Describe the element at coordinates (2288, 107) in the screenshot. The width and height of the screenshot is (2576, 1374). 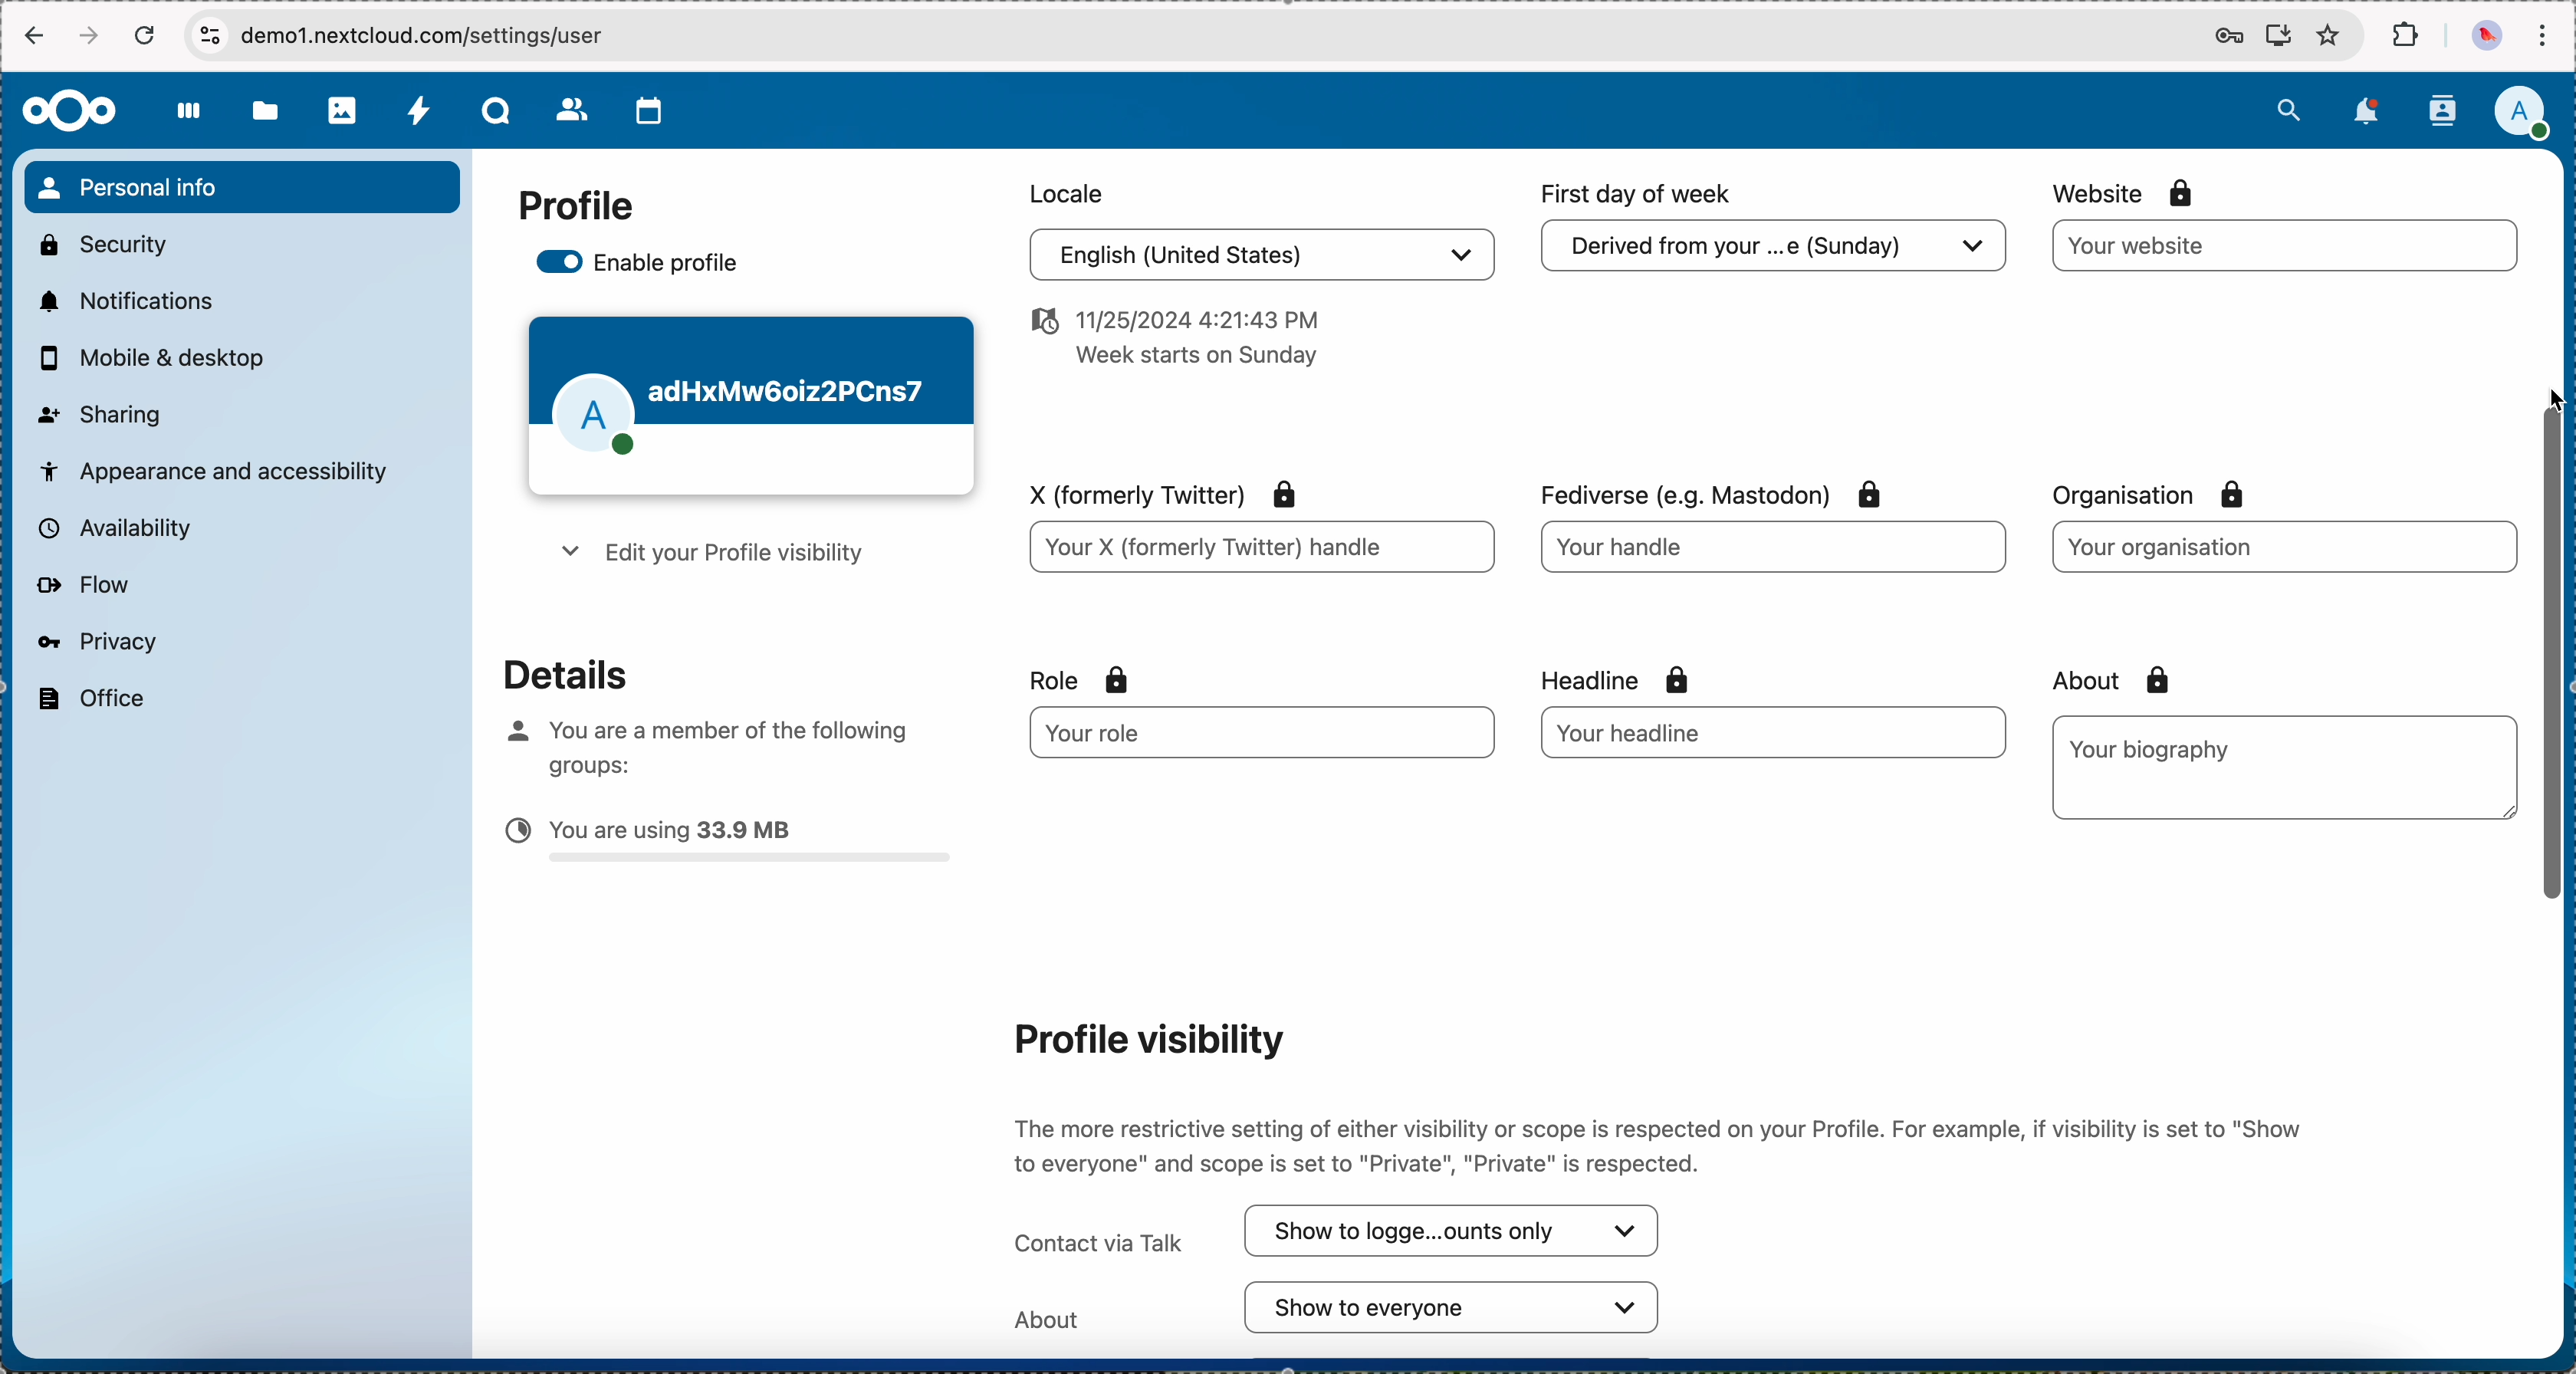
I see `search` at that location.